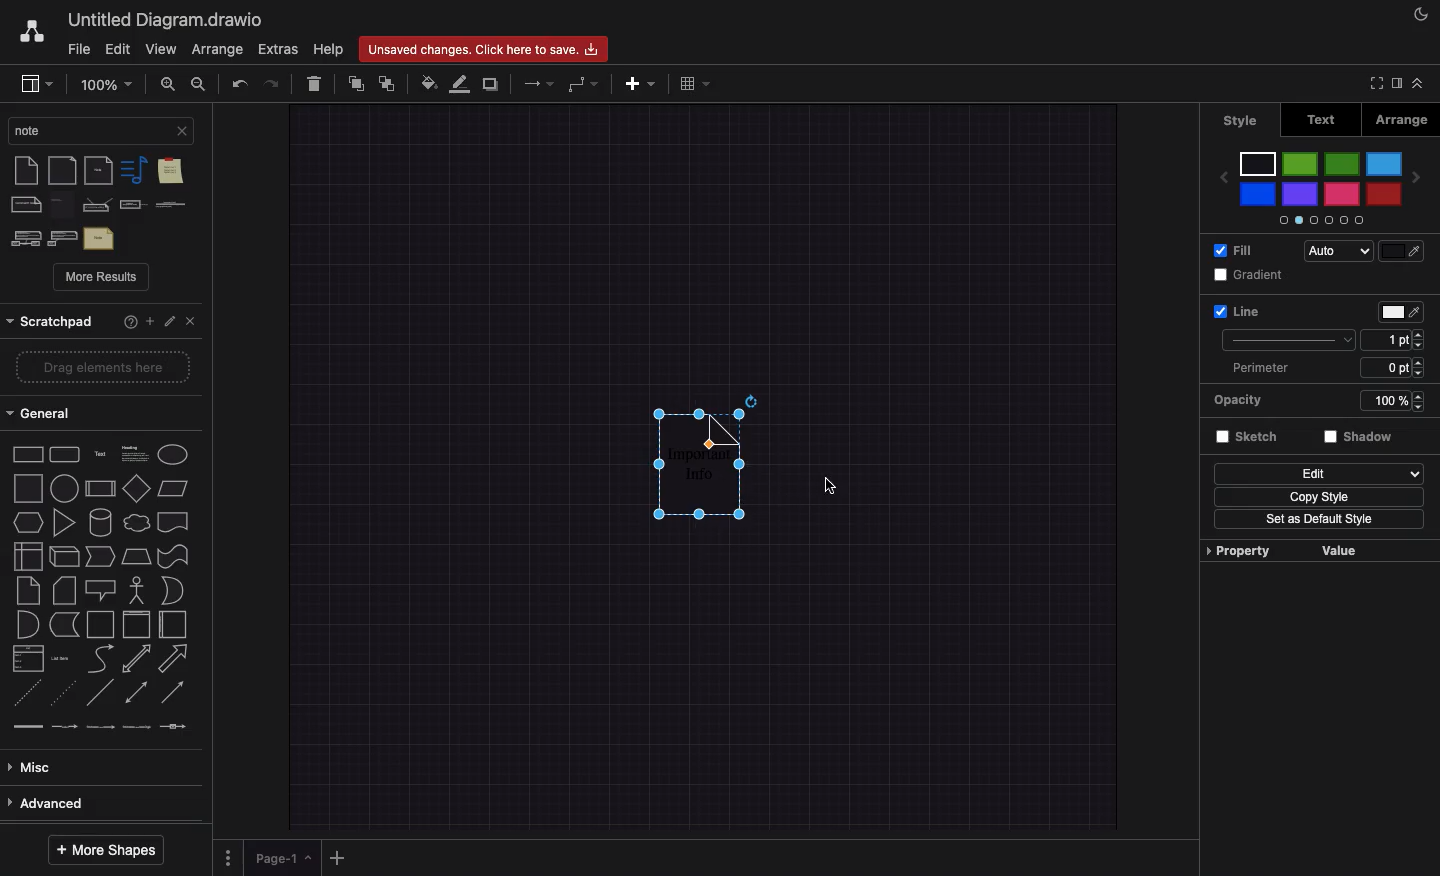 The height and width of the screenshot is (876, 1440). What do you see at coordinates (1319, 522) in the screenshot?
I see `Set as default style` at bounding box center [1319, 522].